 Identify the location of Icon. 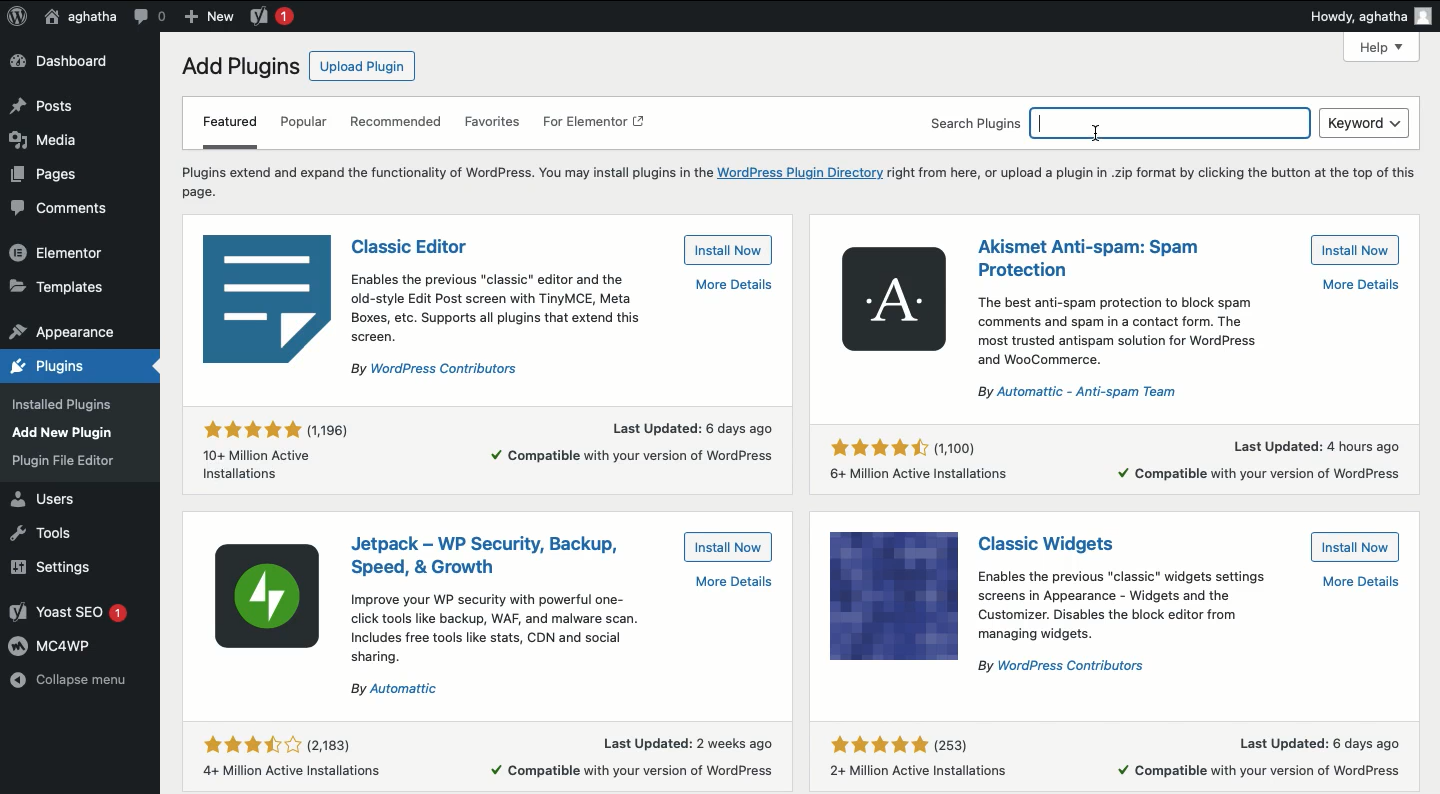
(893, 299).